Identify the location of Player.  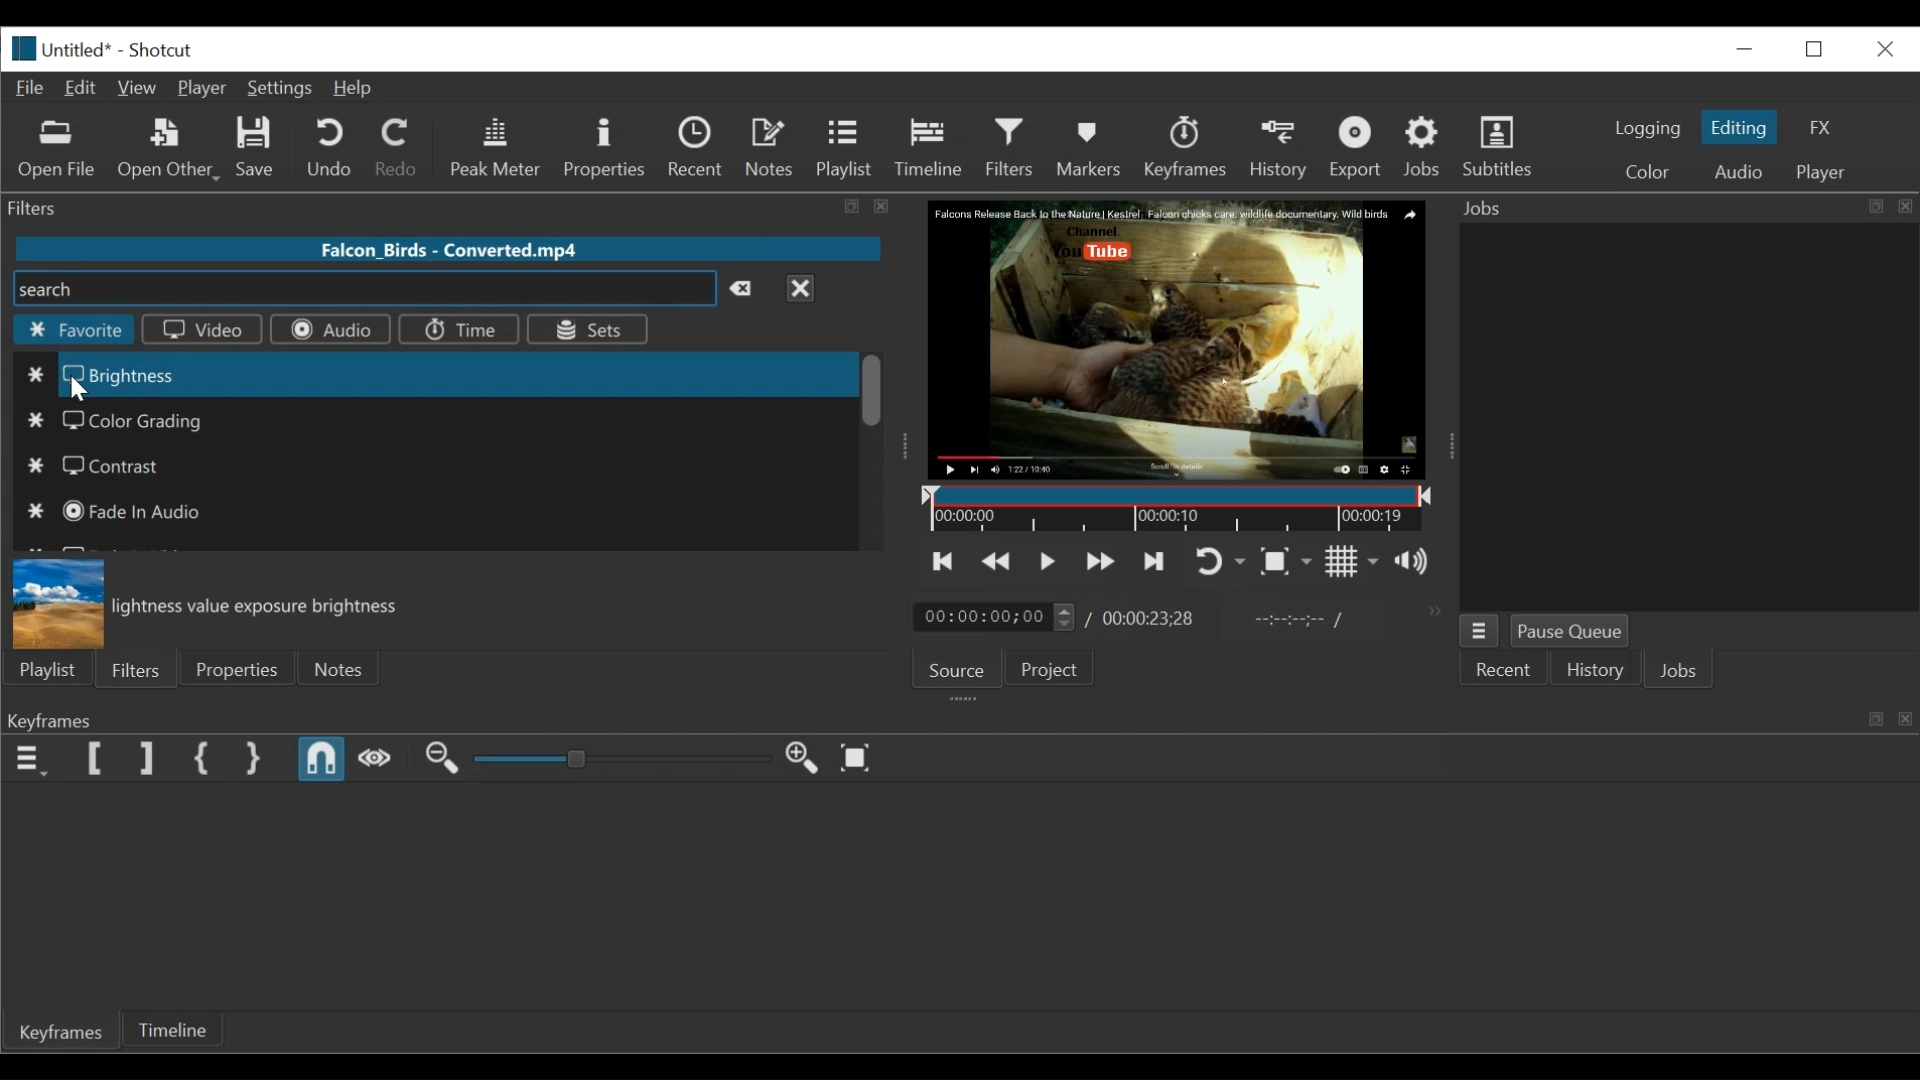
(202, 89).